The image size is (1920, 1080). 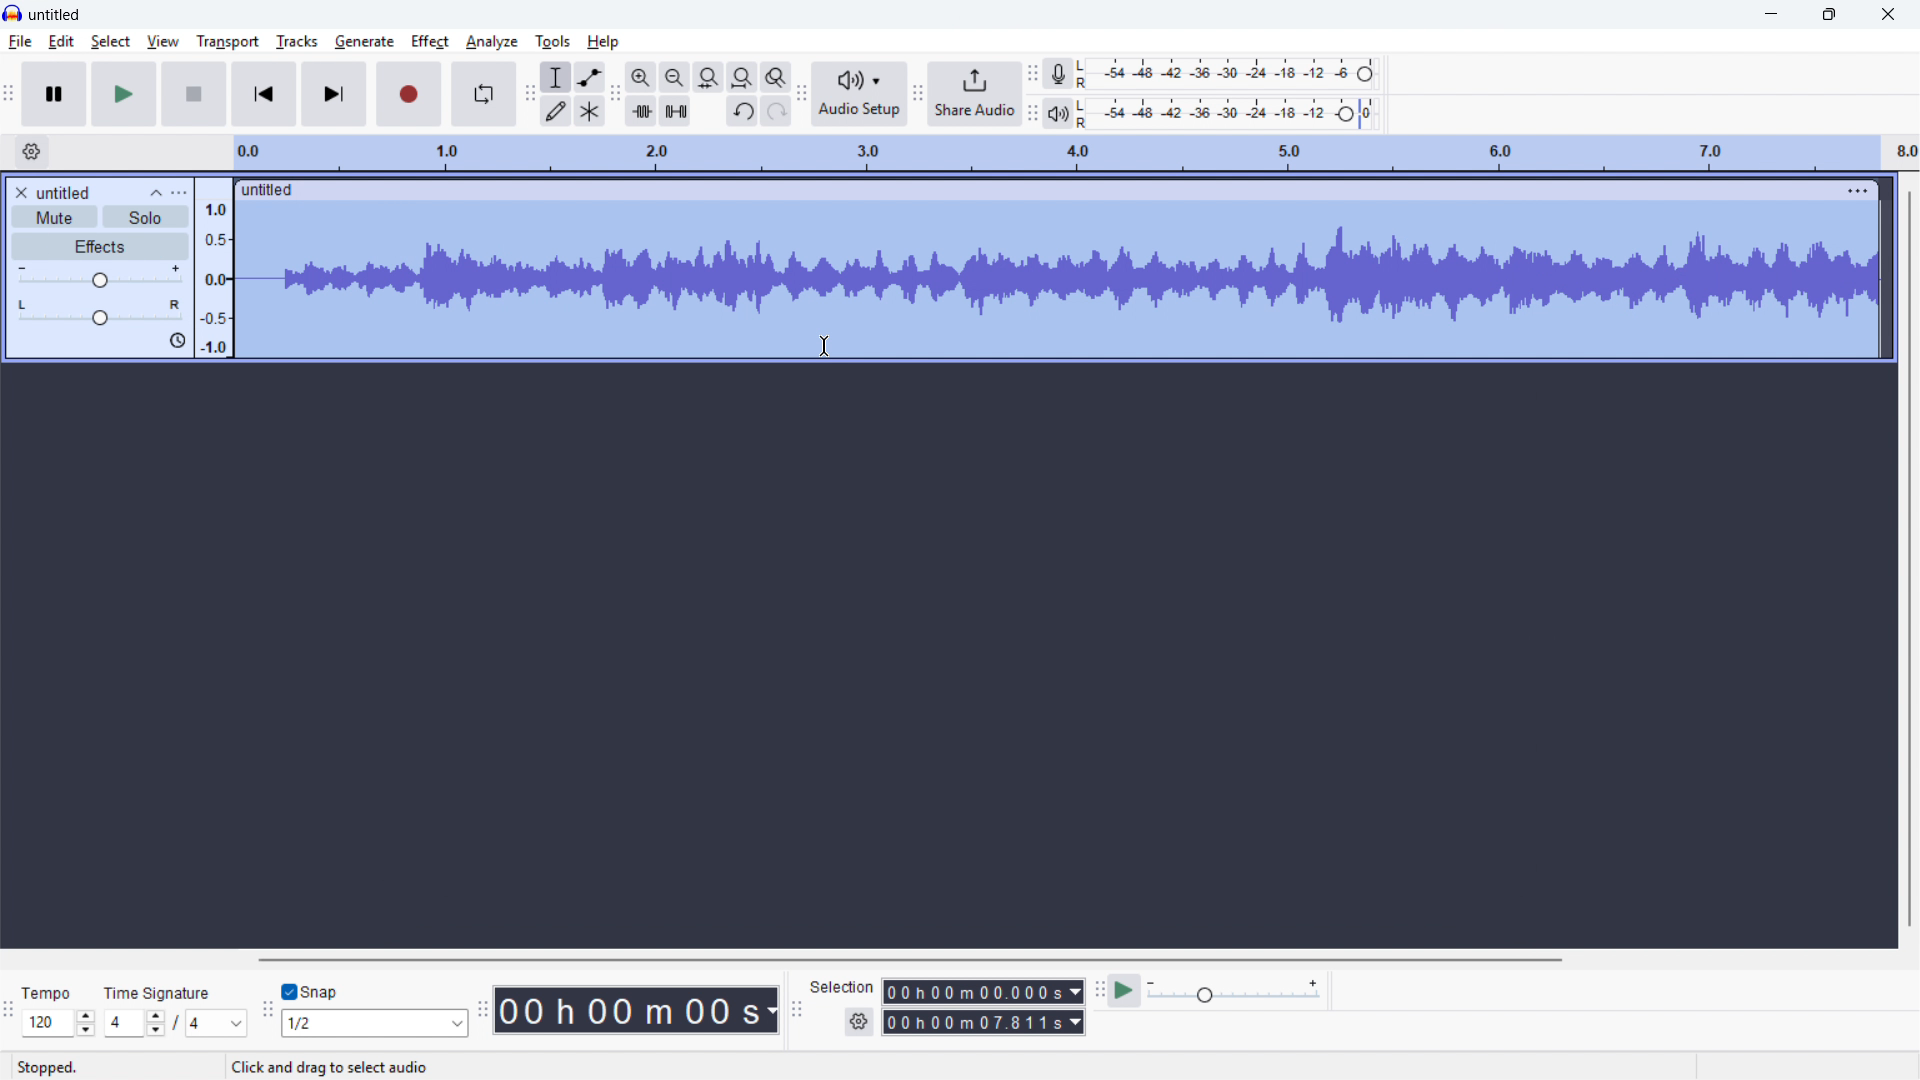 I want to click on Recording level , so click(x=1225, y=73).